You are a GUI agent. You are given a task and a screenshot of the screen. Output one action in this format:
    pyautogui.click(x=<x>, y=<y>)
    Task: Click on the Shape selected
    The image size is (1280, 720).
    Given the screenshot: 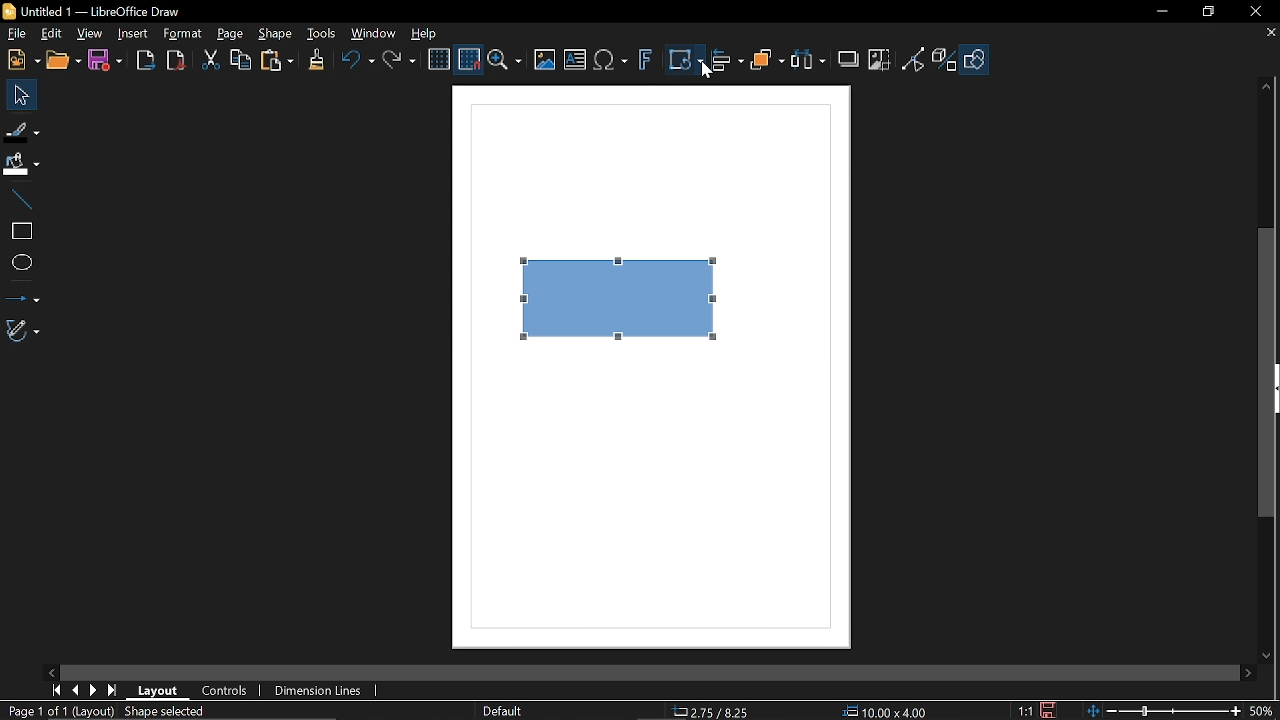 What is the action you would take?
    pyautogui.click(x=182, y=711)
    